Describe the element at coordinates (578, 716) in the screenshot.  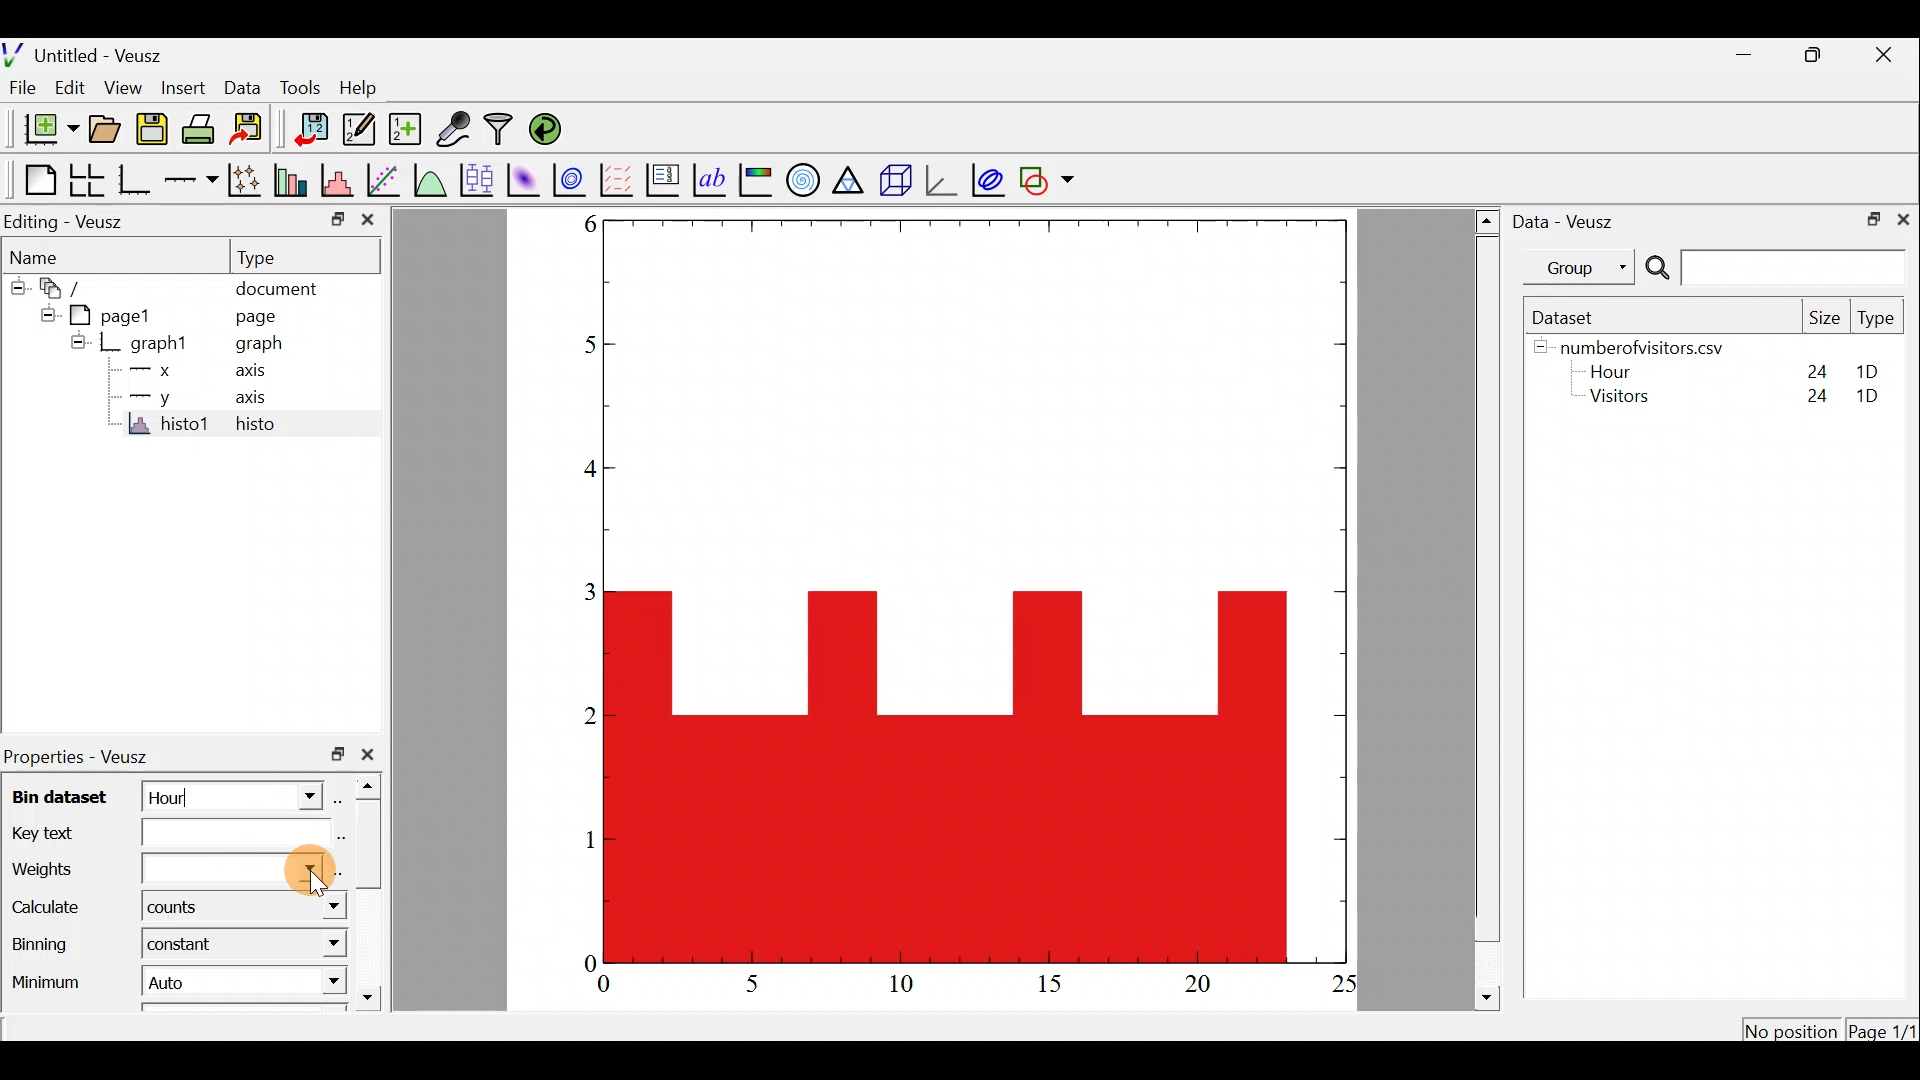
I see `2` at that location.